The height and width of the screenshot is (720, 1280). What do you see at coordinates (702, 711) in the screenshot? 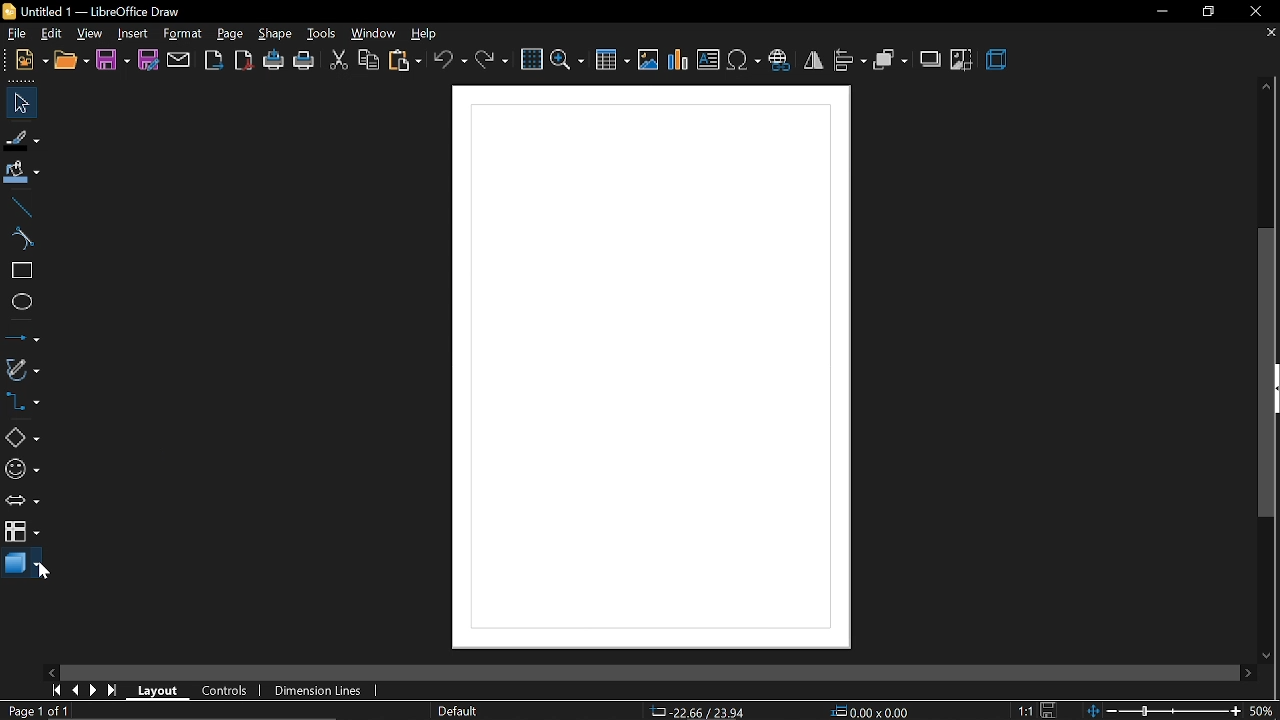
I see `-22.66/23.94` at bounding box center [702, 711].